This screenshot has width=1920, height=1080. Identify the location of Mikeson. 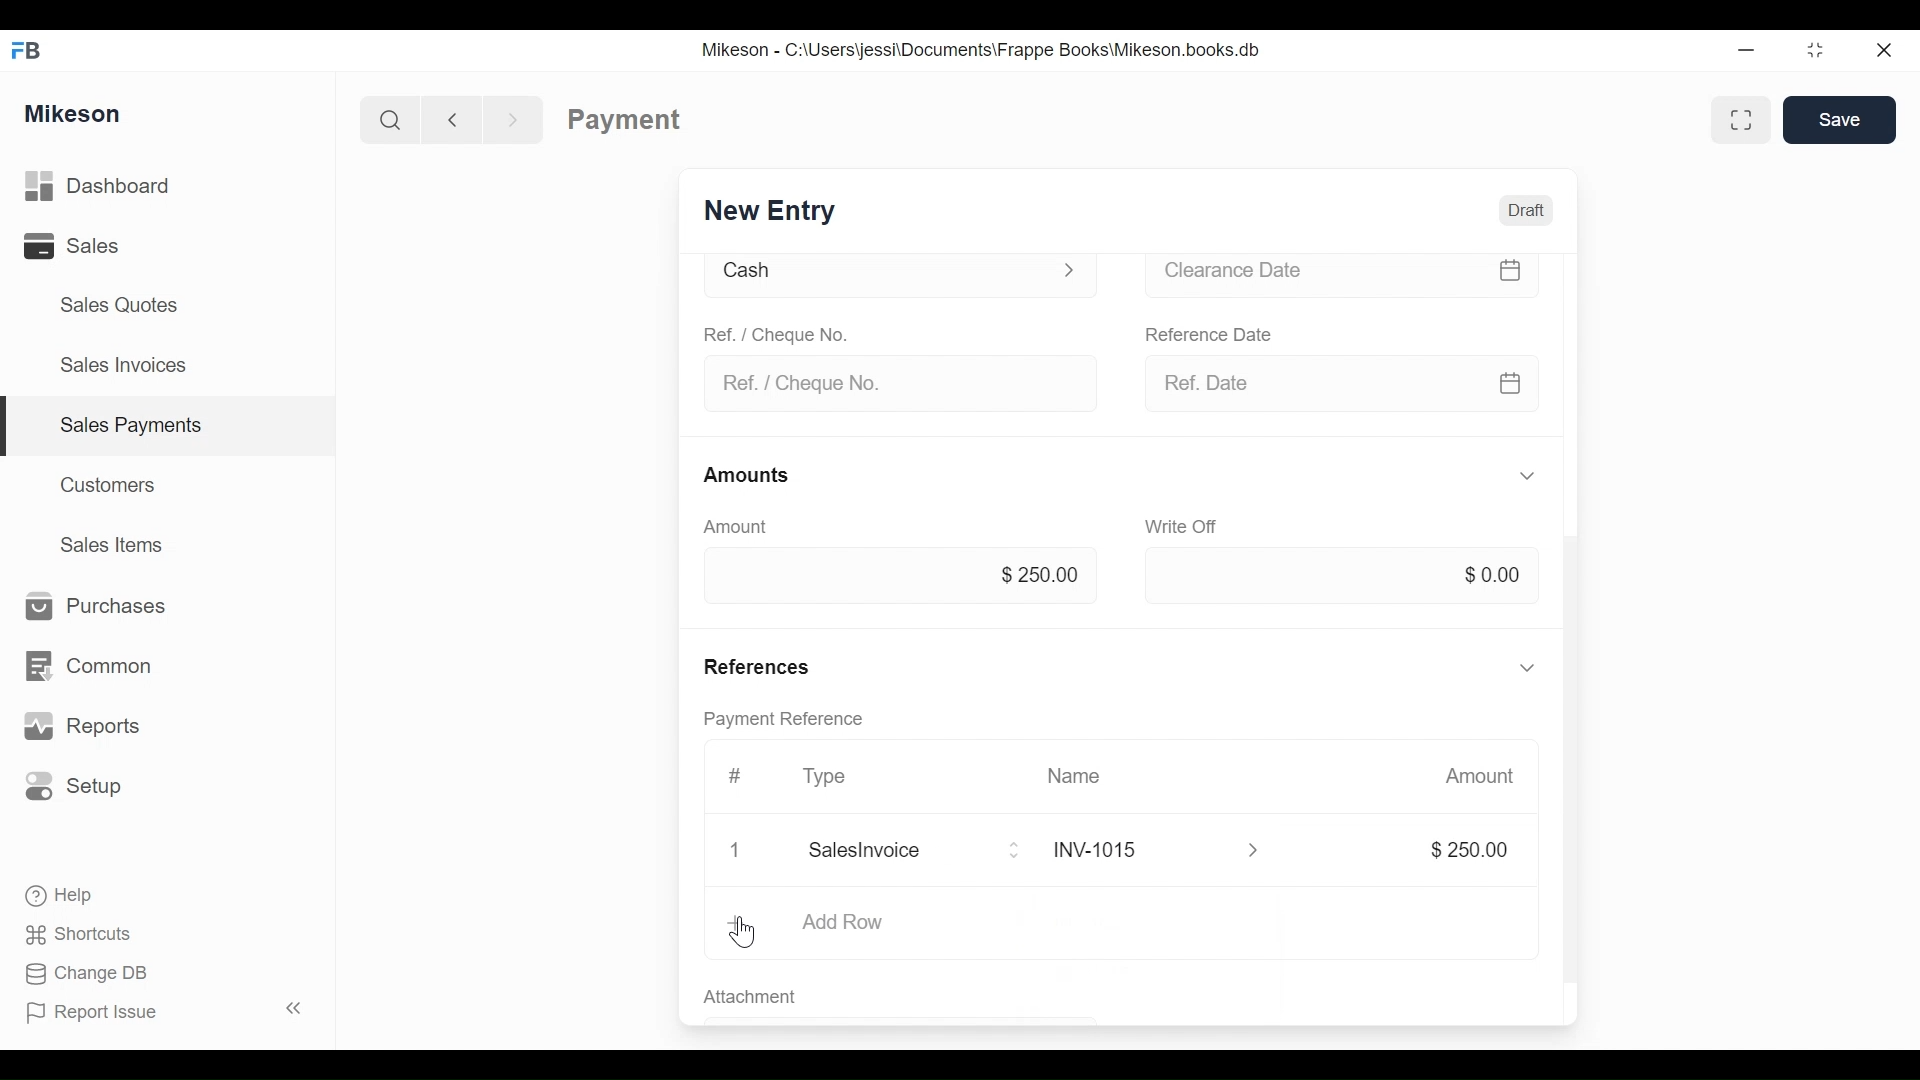
(74, 111).